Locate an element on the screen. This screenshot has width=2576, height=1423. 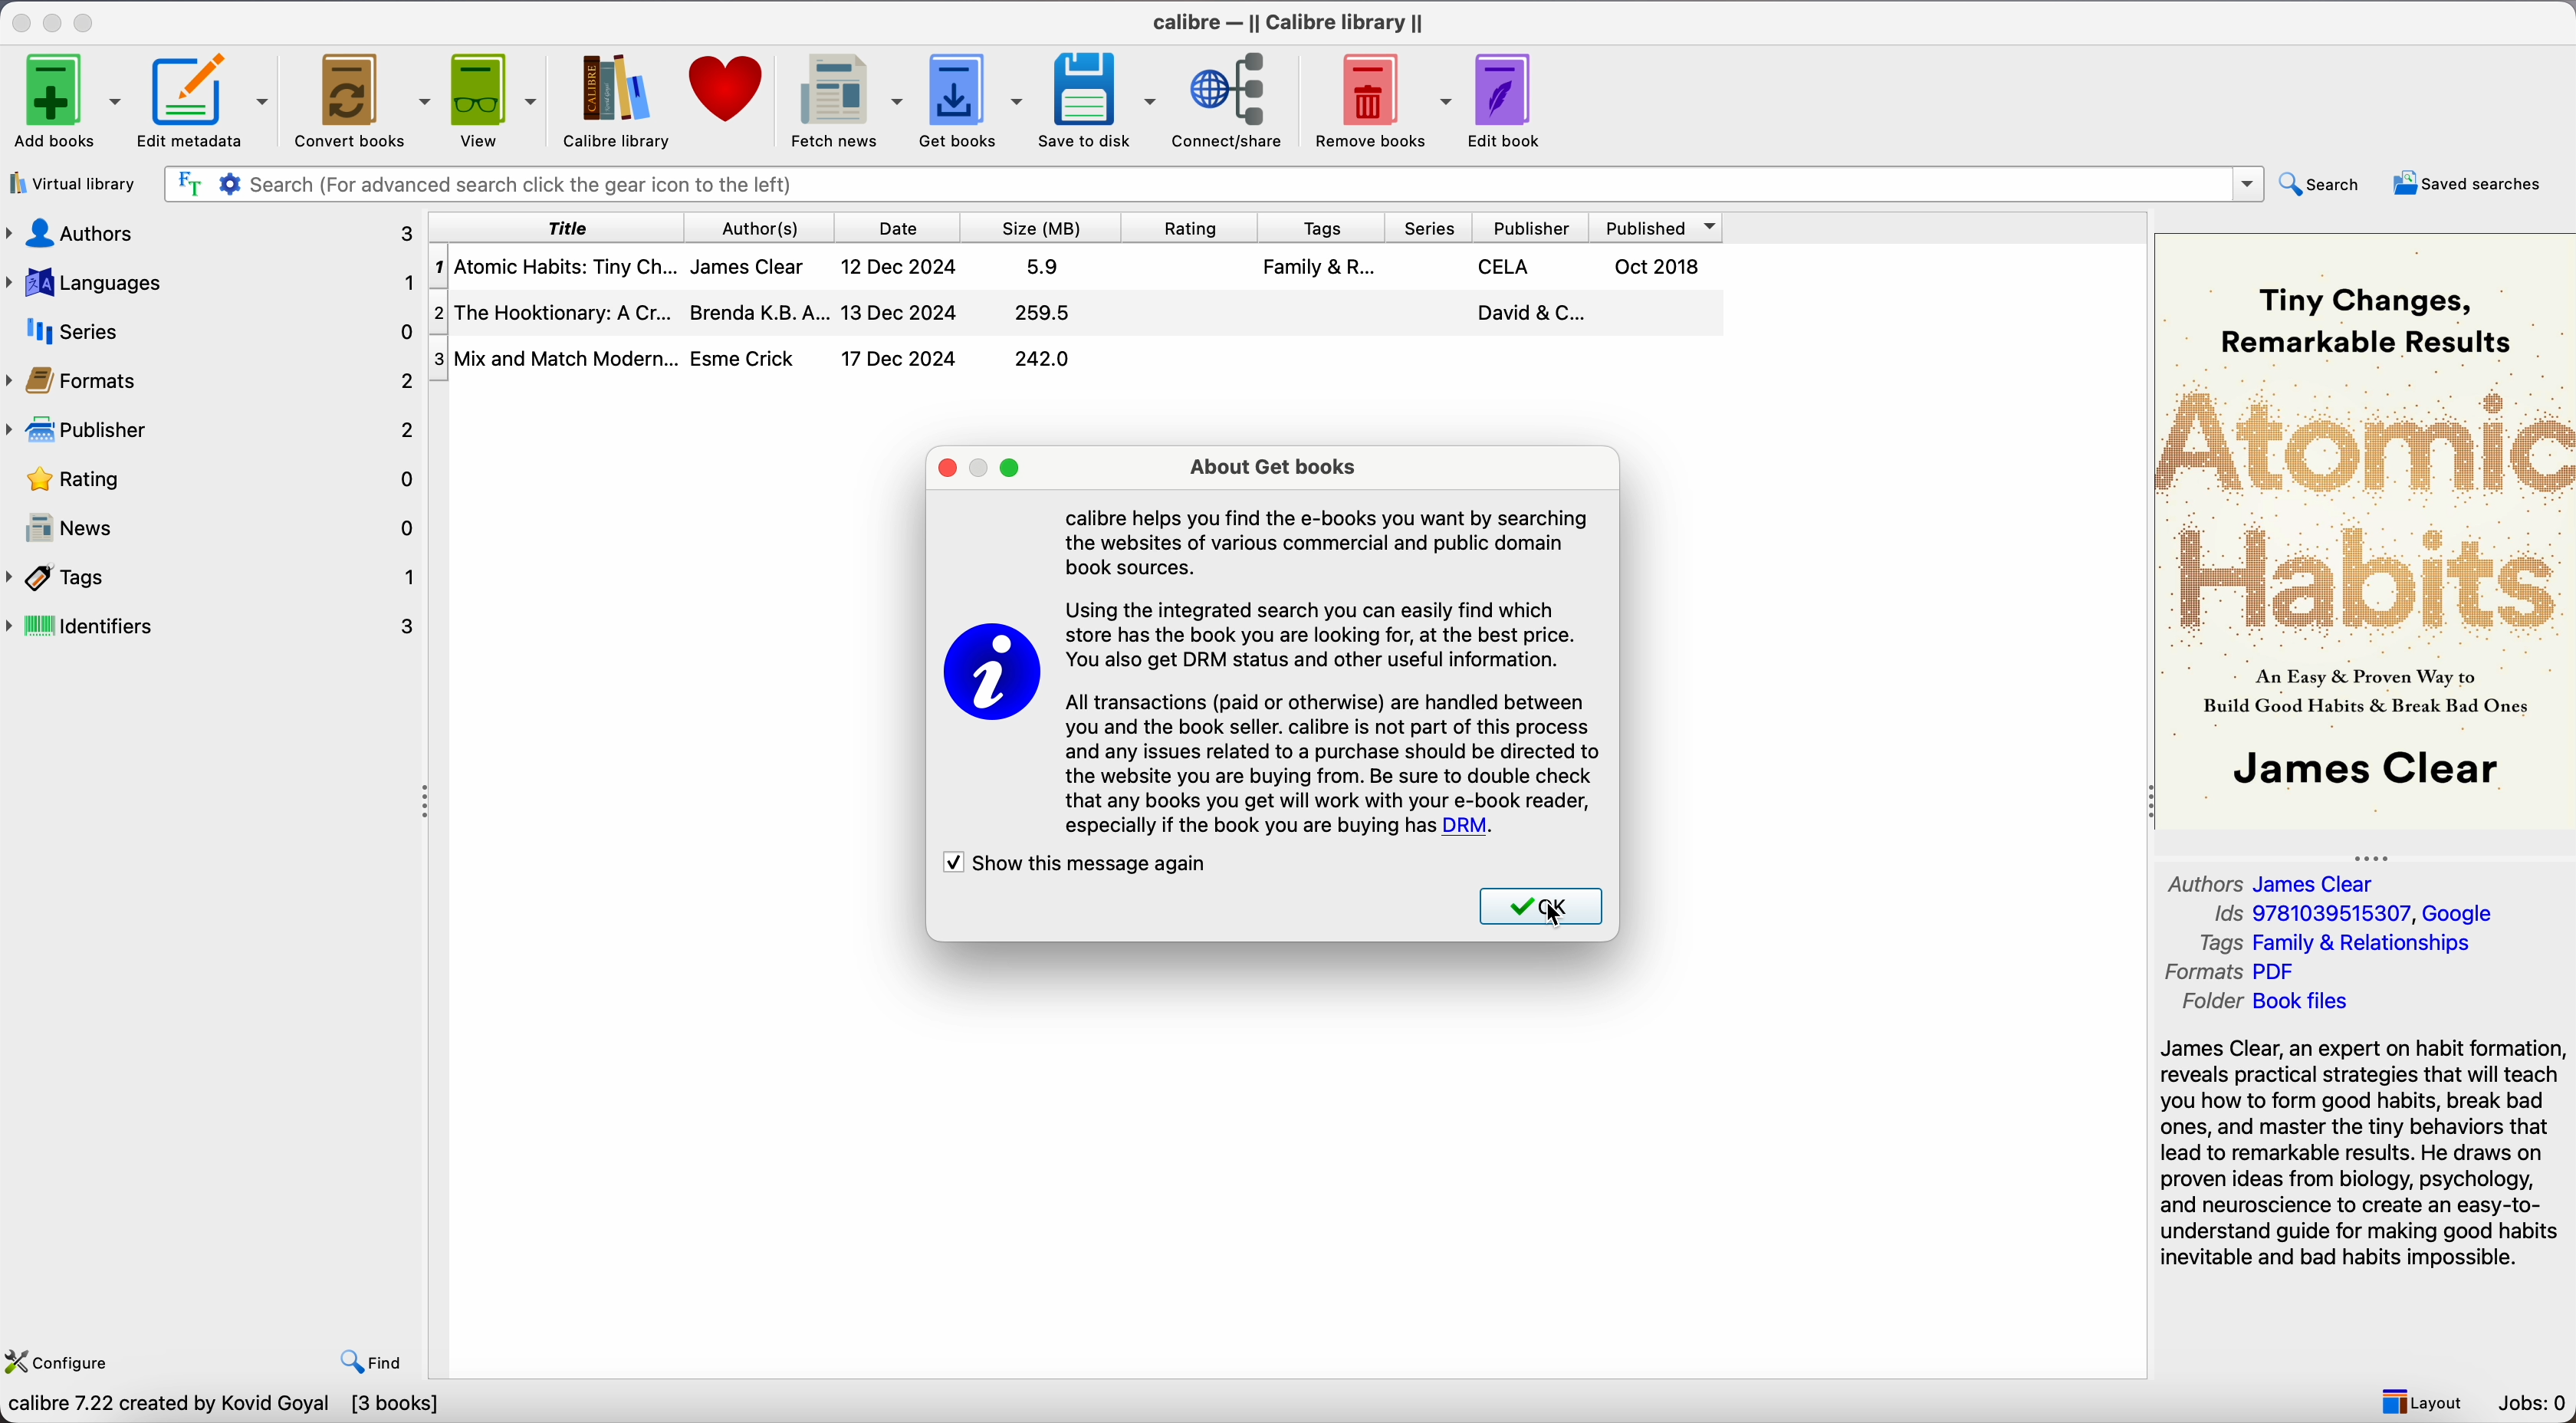
formats is located at coordinates (216, 381).